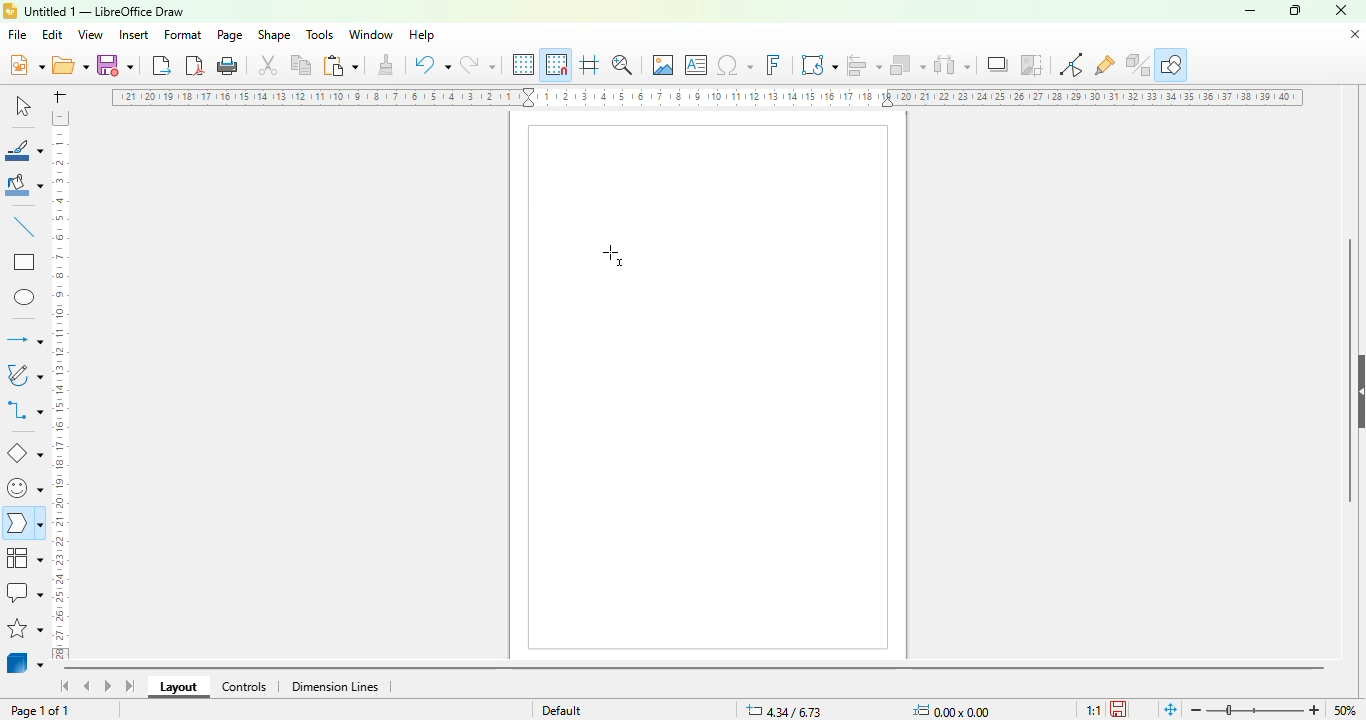 The width and height of the screenshot is (1366, 720). What do you see at coordinates (1355, 35) in the screenshot?
I see `close document` at bounding box center [1355, 35].